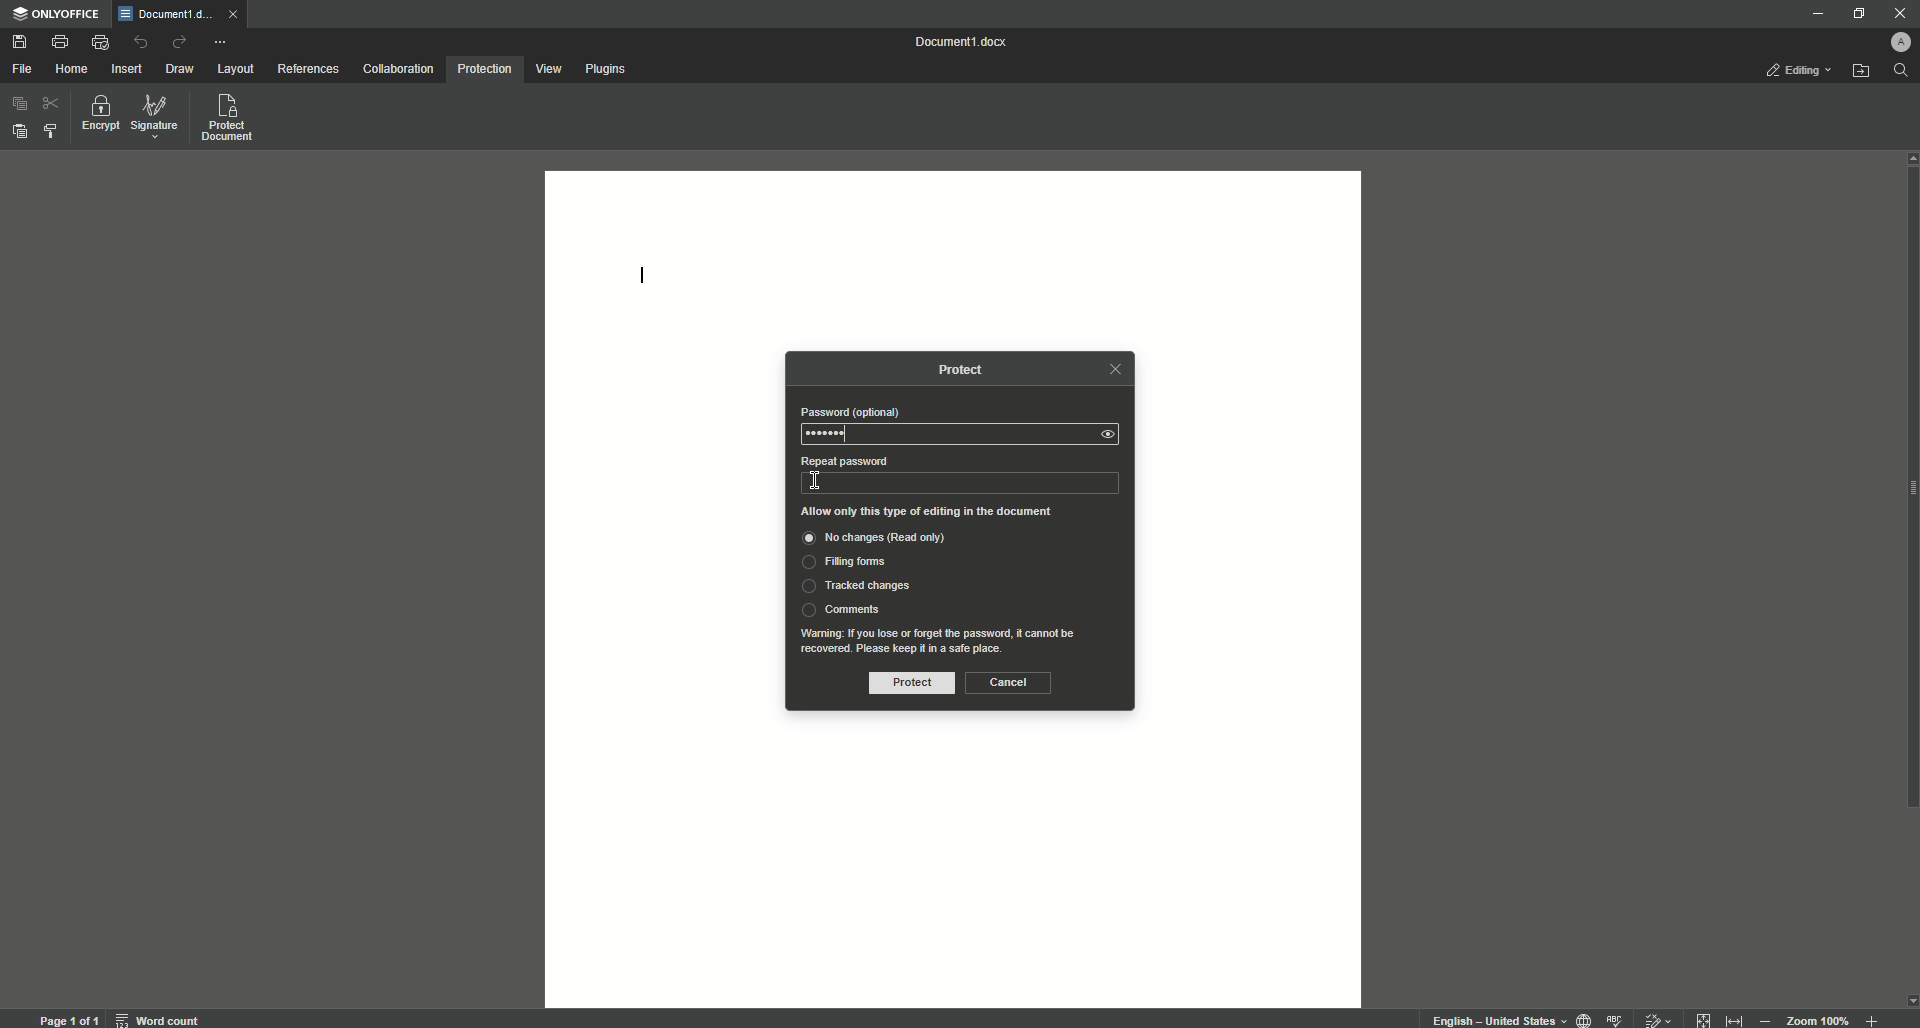 This screenshot has height=1028, width=1920. I want to click on track changes, so click(1655, 1017).